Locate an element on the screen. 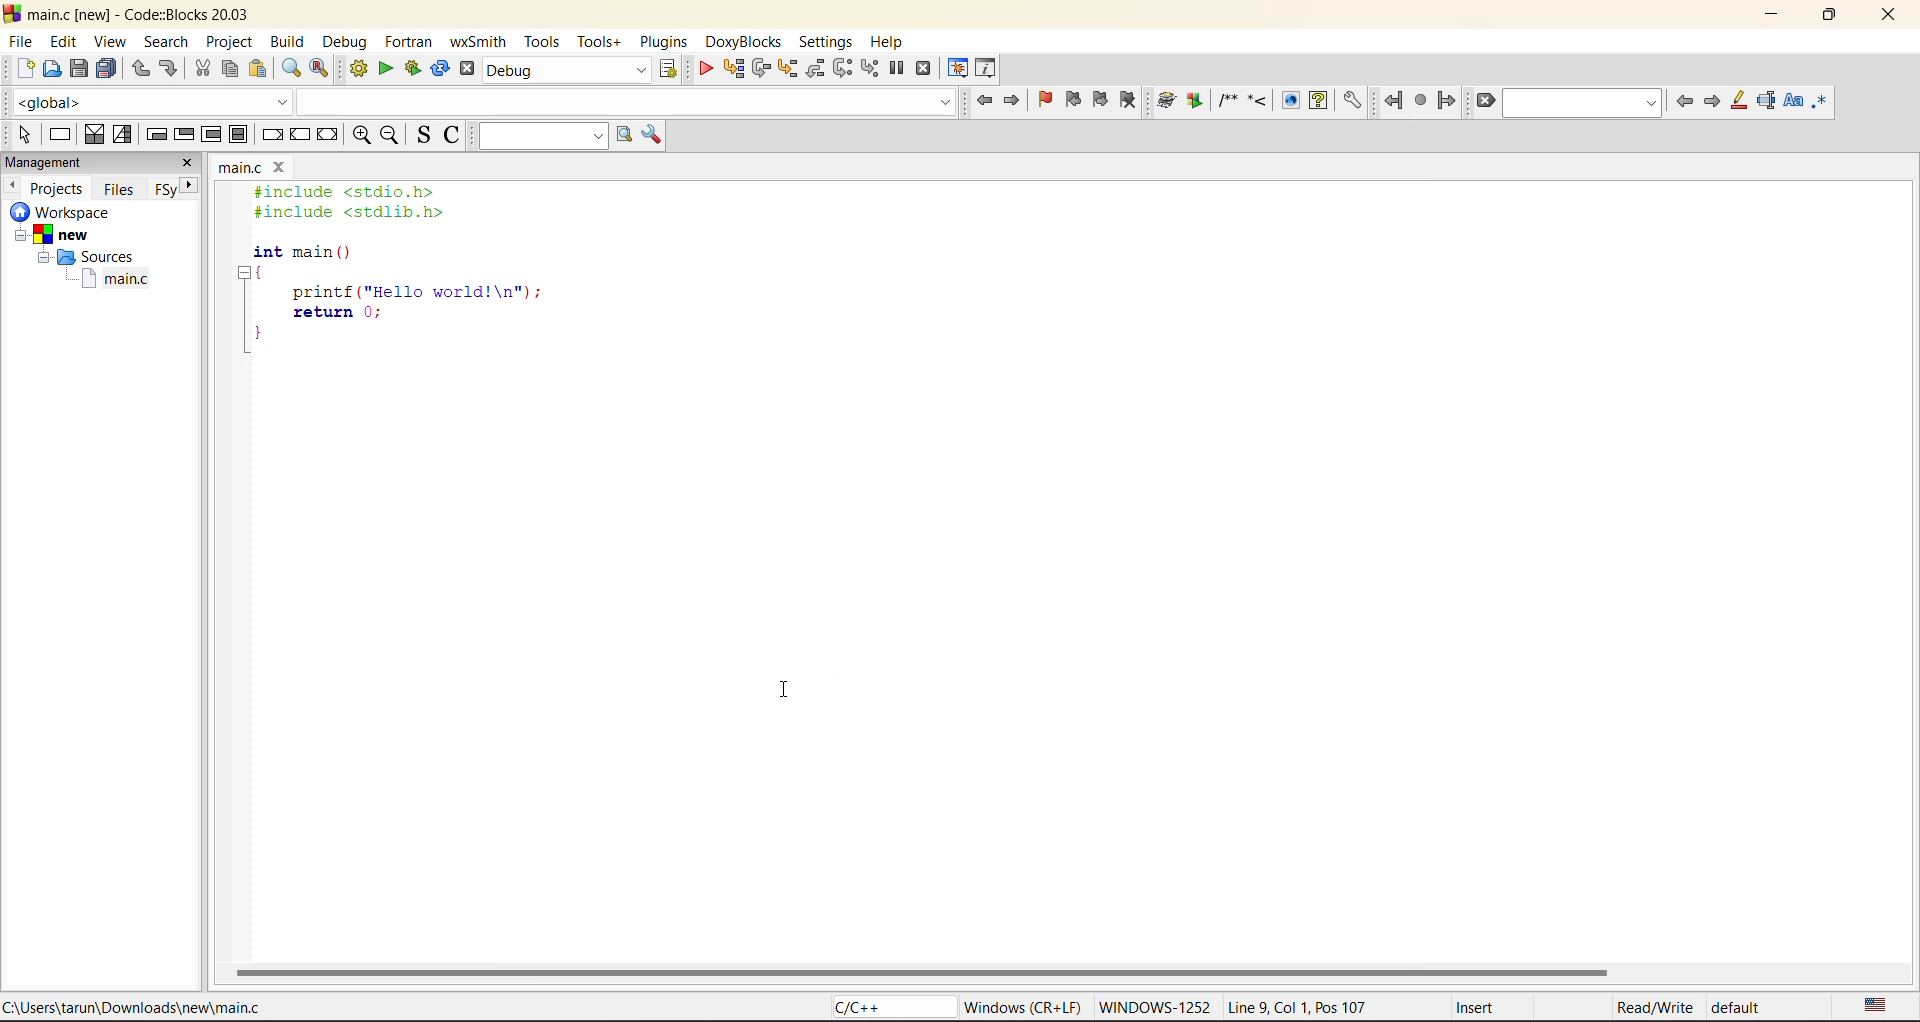  plugins is located at coordinates (665, 42).